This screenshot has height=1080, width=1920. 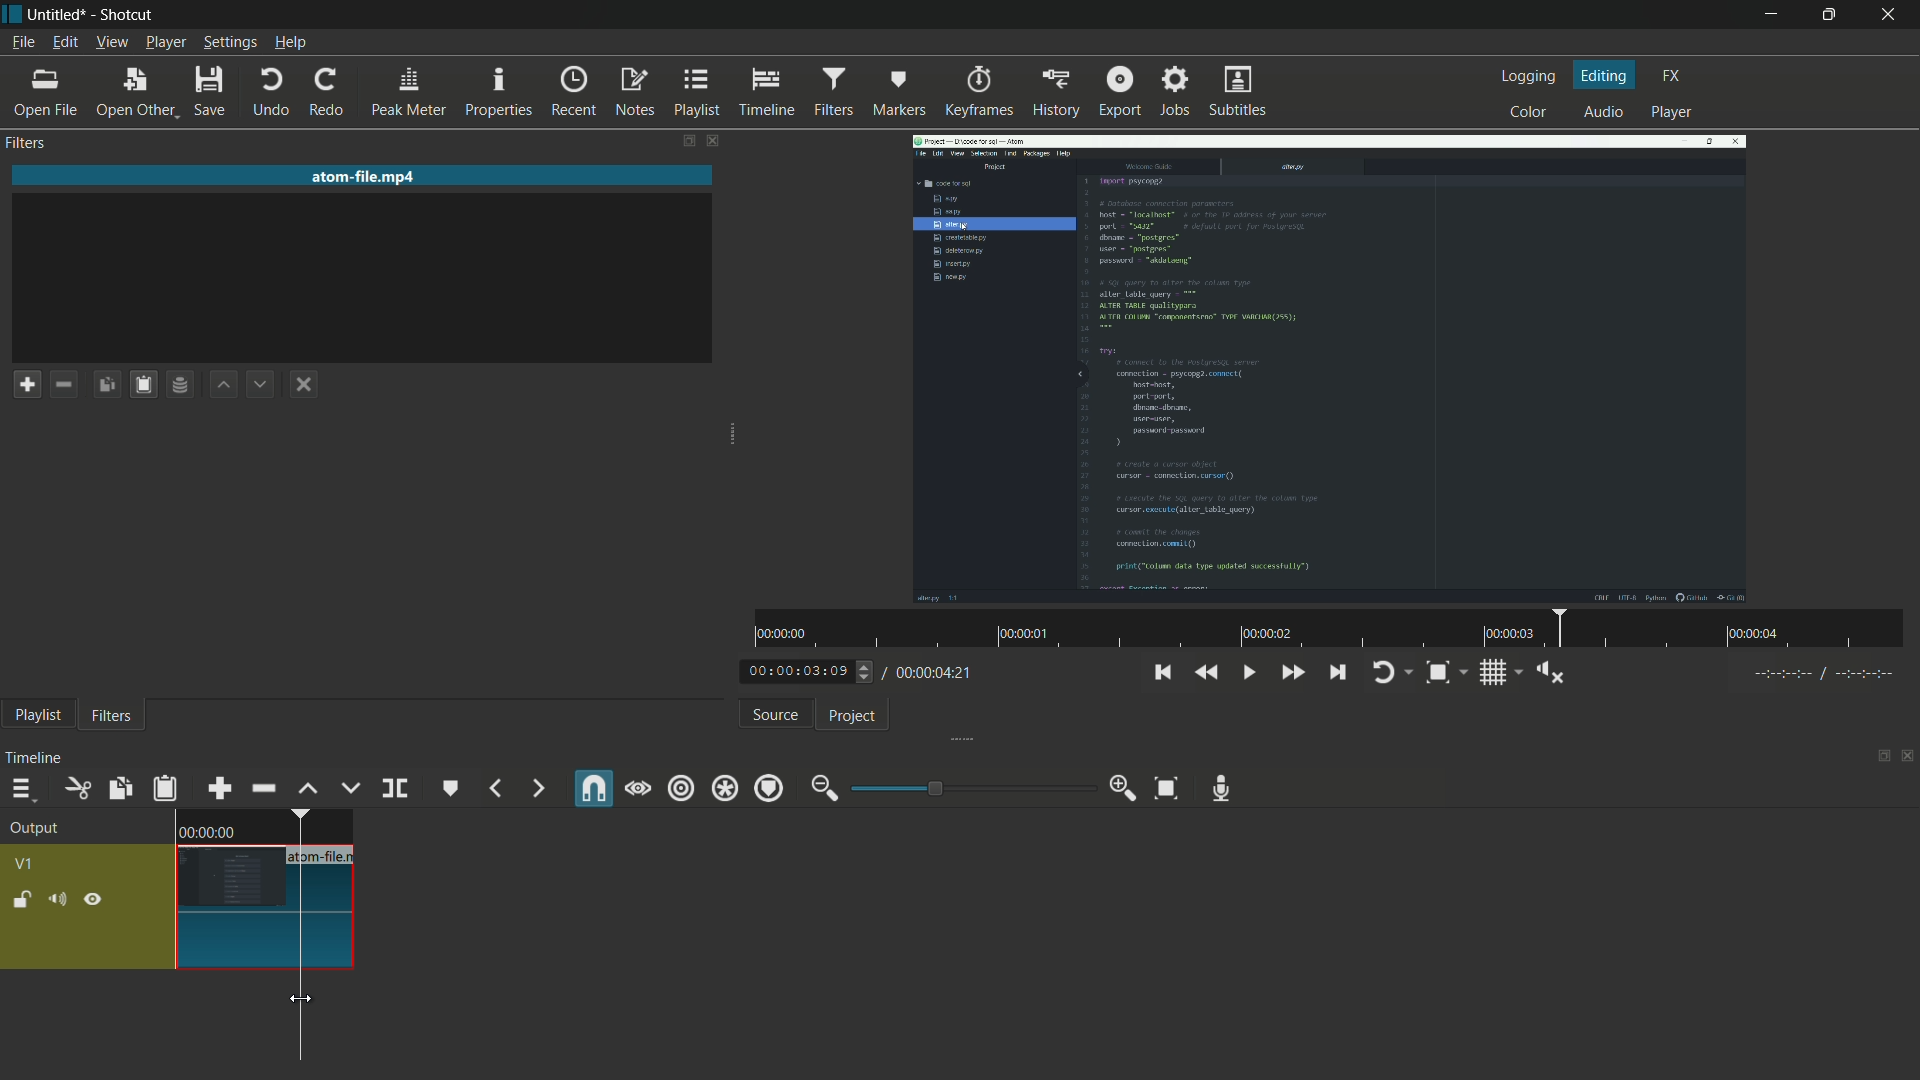 I want to click on previous marker, so click(x=494, y=788).